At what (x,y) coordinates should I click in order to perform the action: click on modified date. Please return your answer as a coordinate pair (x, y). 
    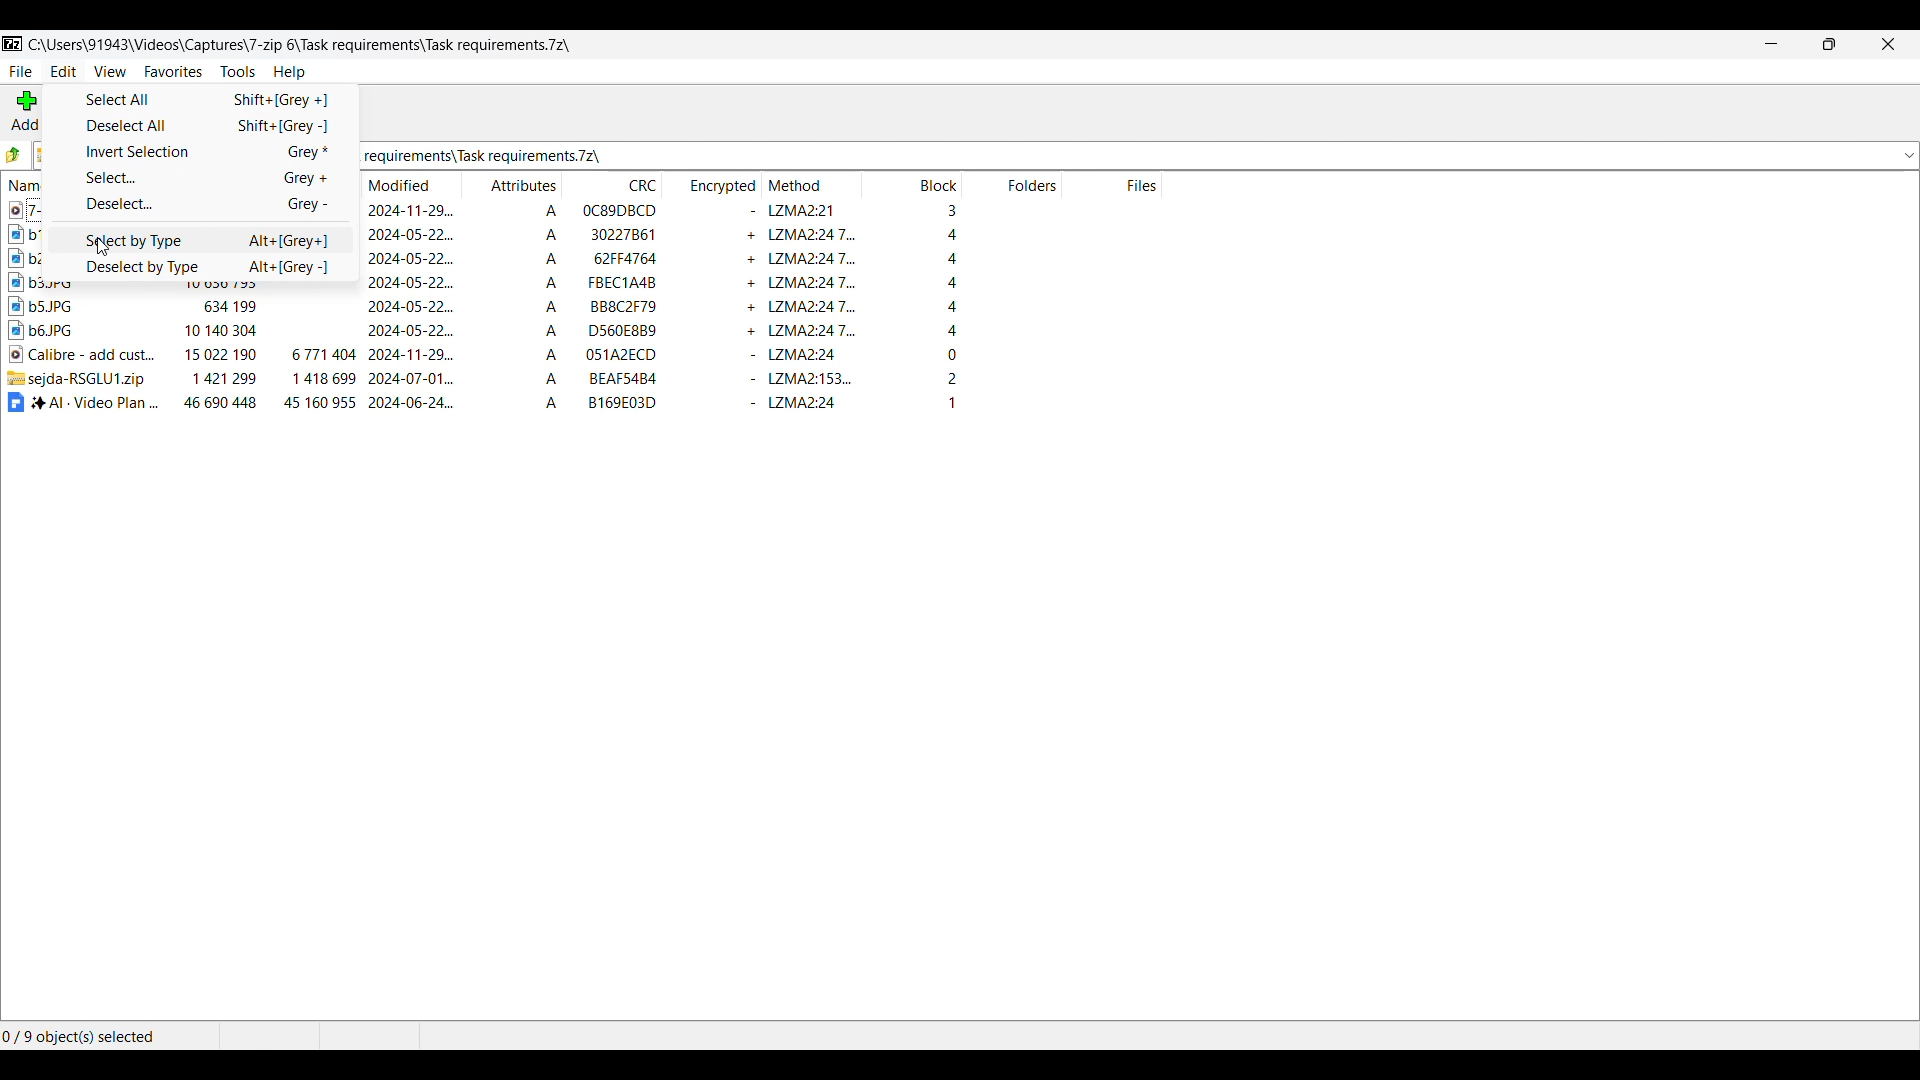
    Looking at the image, I should click on (412, 309).